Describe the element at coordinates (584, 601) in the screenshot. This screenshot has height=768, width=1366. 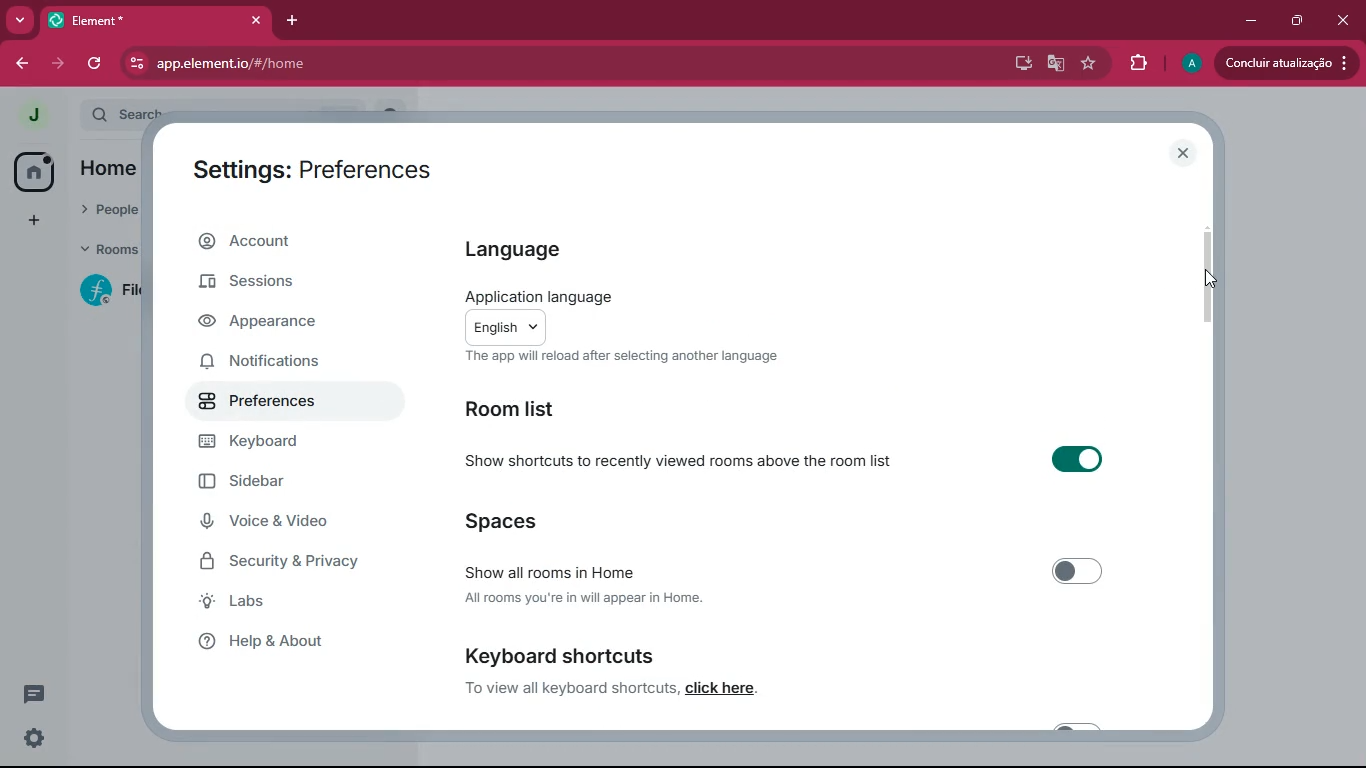
I see `All rooms you're in will appear in Home.` at that location.